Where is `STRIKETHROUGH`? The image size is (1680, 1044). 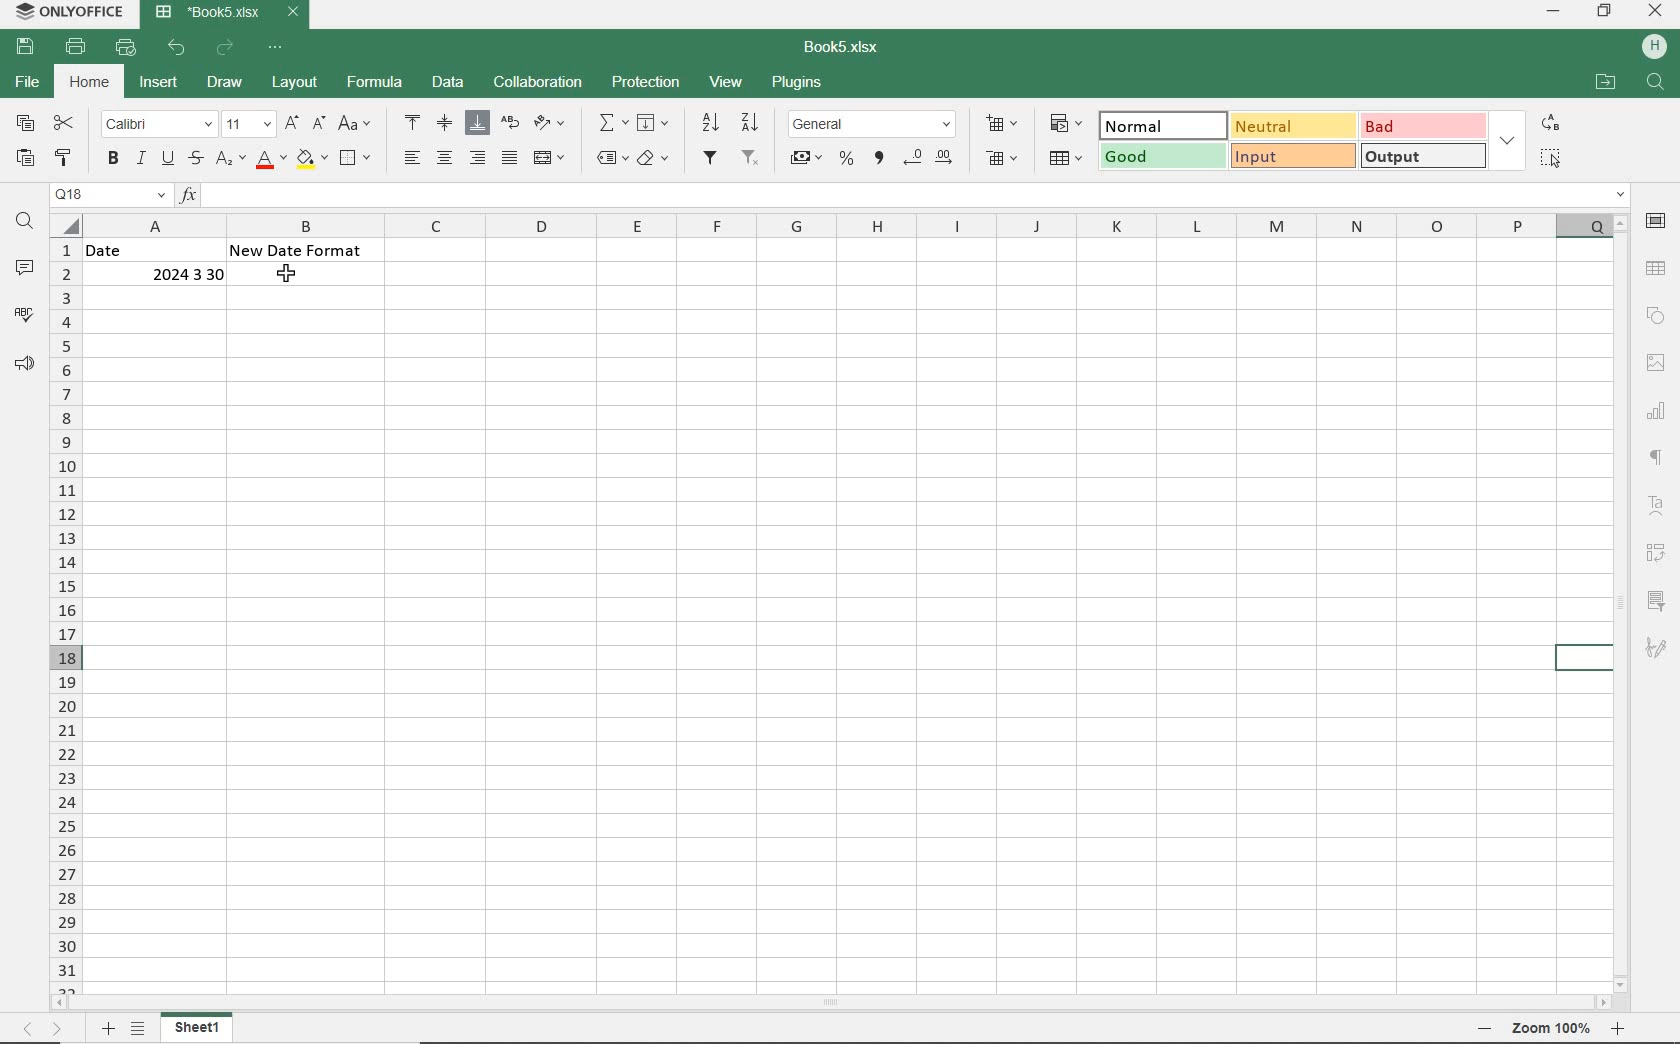 STRIKETHROUGH is located at coordinates (196, 160).